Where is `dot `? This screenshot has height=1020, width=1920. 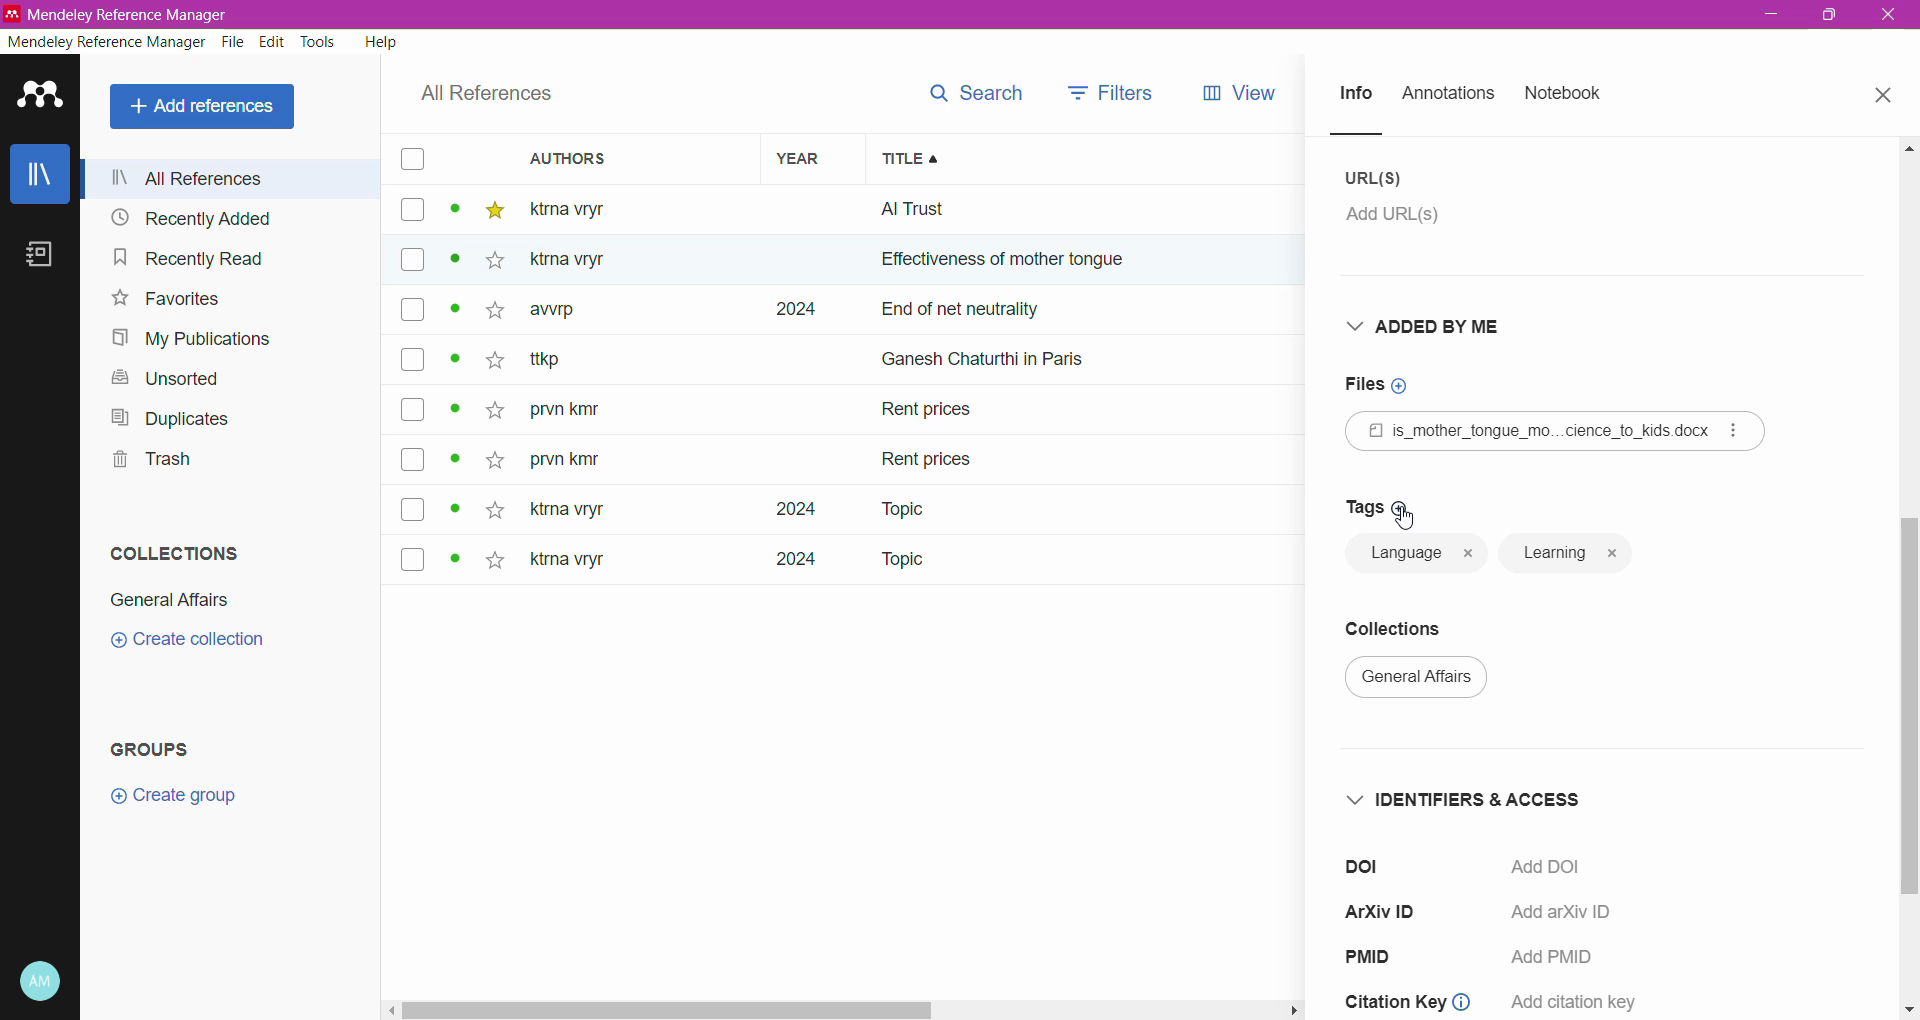
dot  is located at coordinates (457, 364).